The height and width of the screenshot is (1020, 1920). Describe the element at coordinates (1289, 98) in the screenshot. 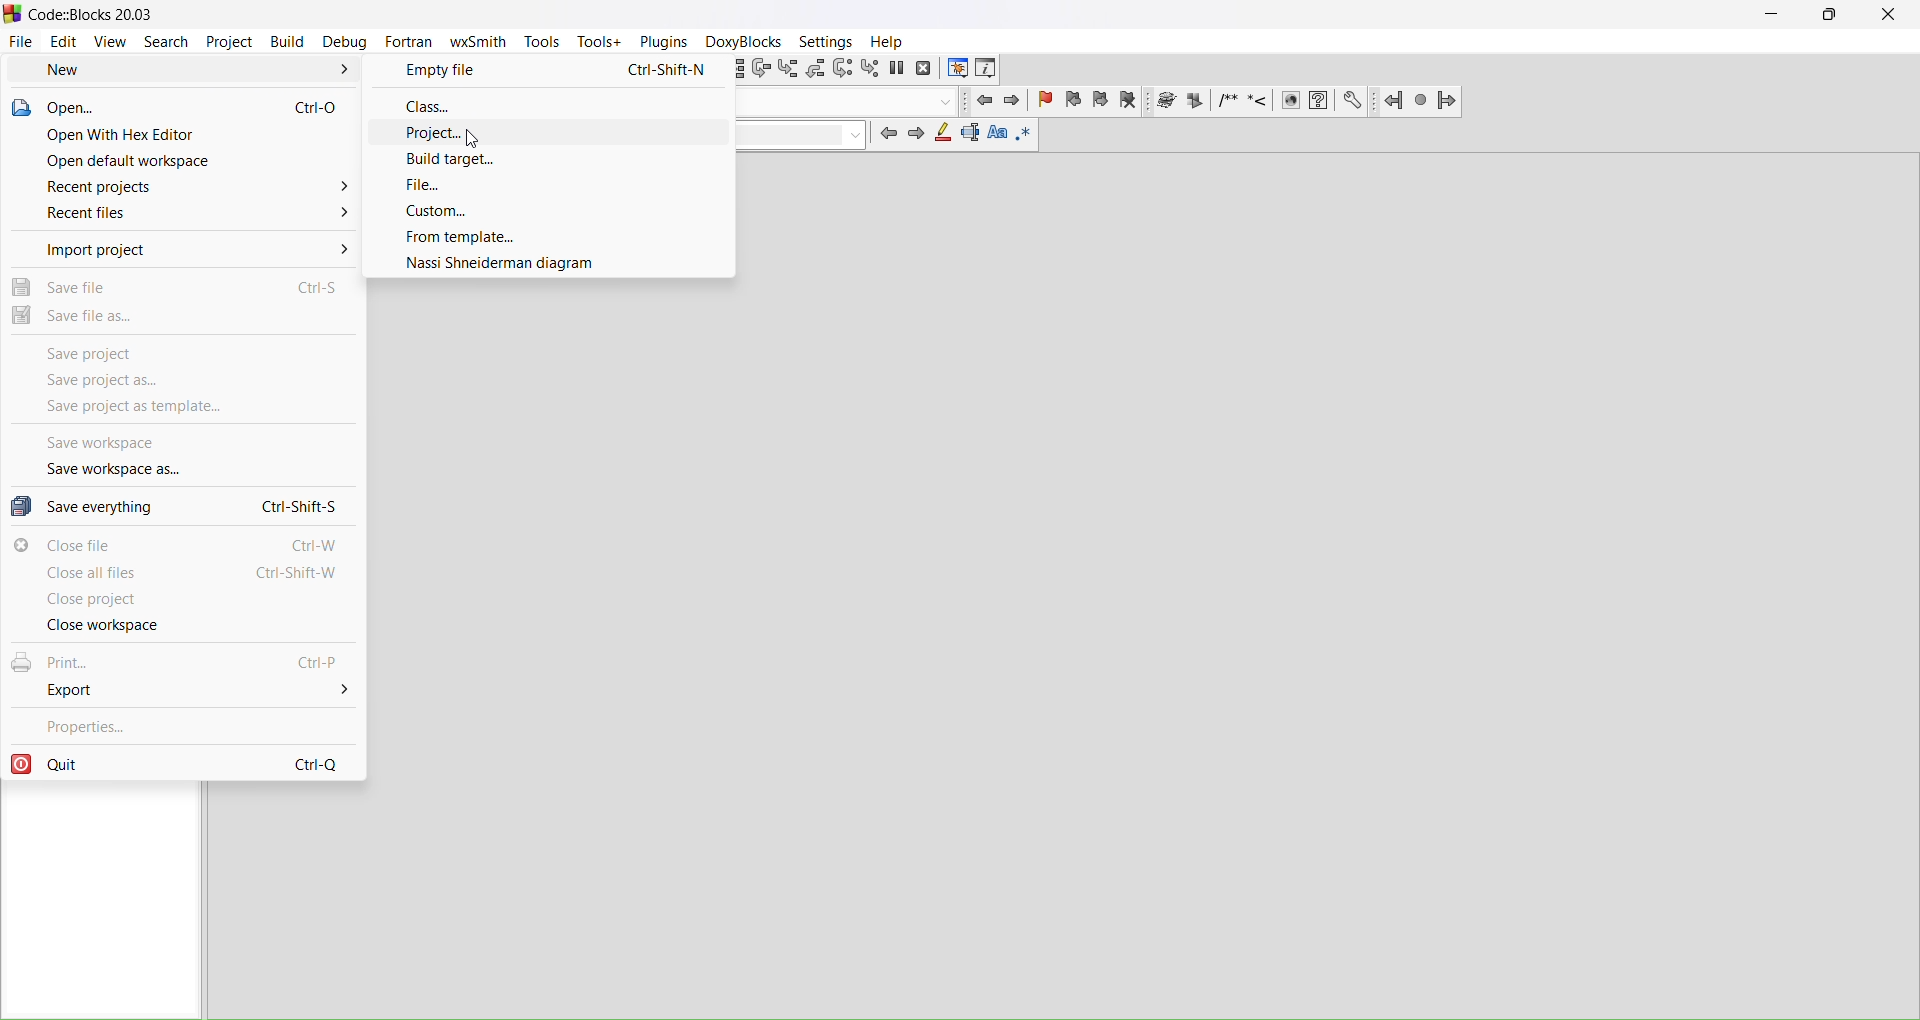

I see `HTML` at that location.